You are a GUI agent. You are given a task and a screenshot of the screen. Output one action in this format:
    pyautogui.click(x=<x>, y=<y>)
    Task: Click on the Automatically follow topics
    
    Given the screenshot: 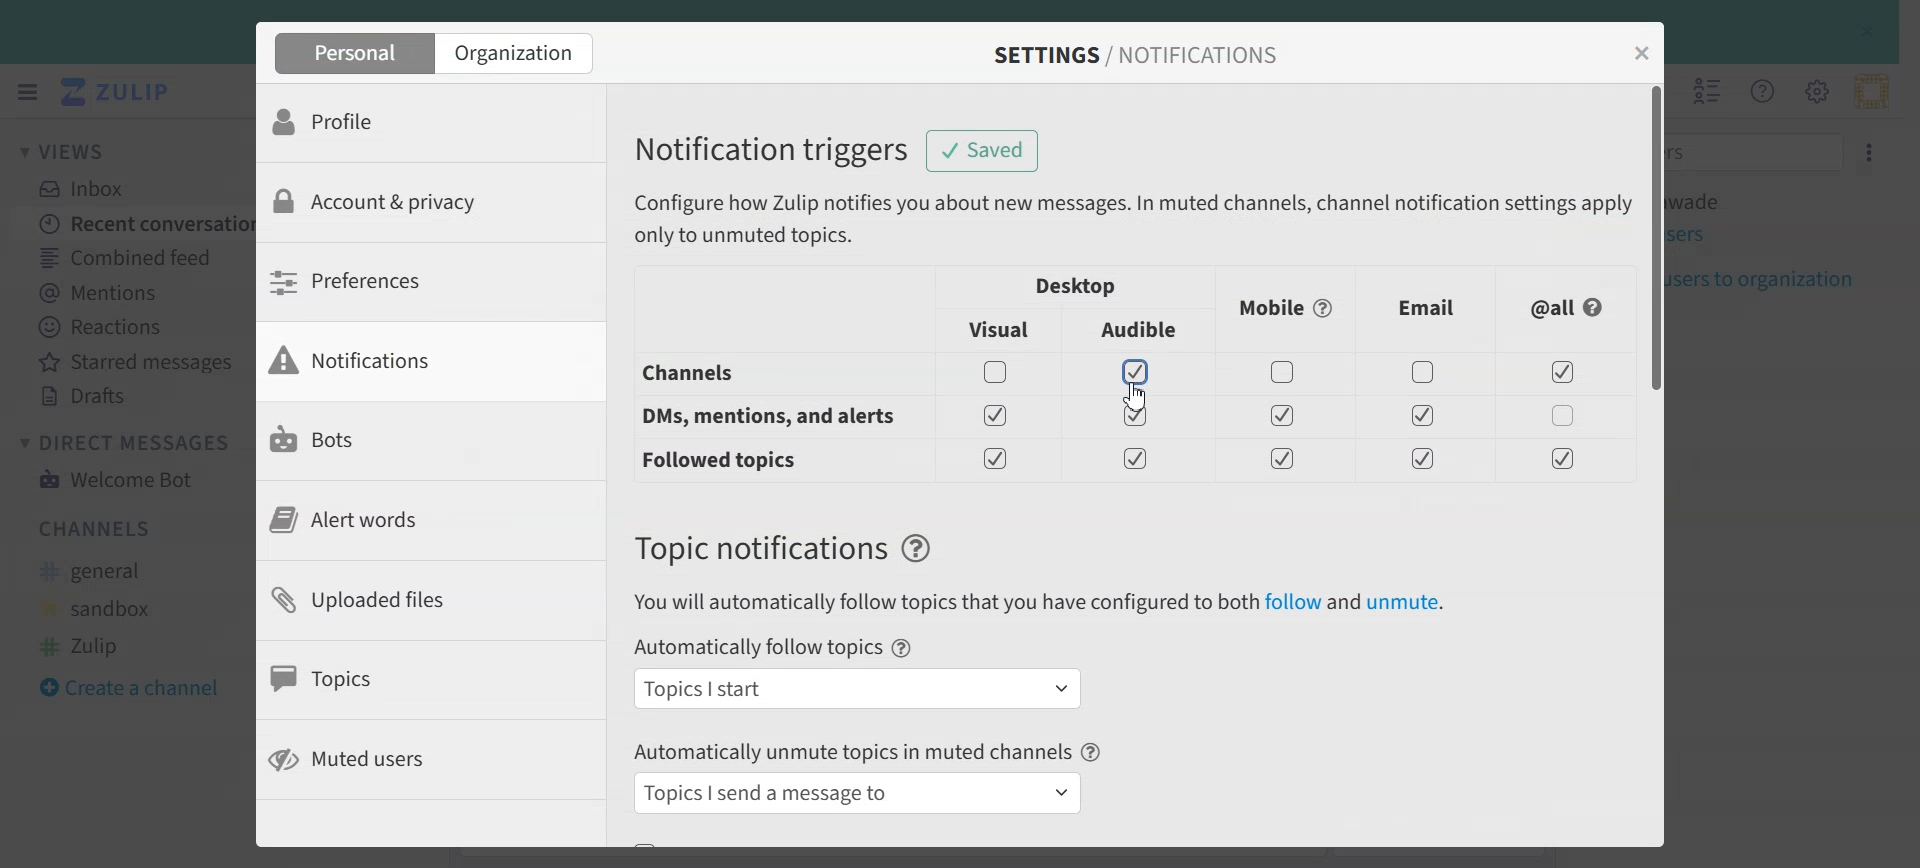 What is the action you would take?
    pyautogui.click(x=756, y=648)
    